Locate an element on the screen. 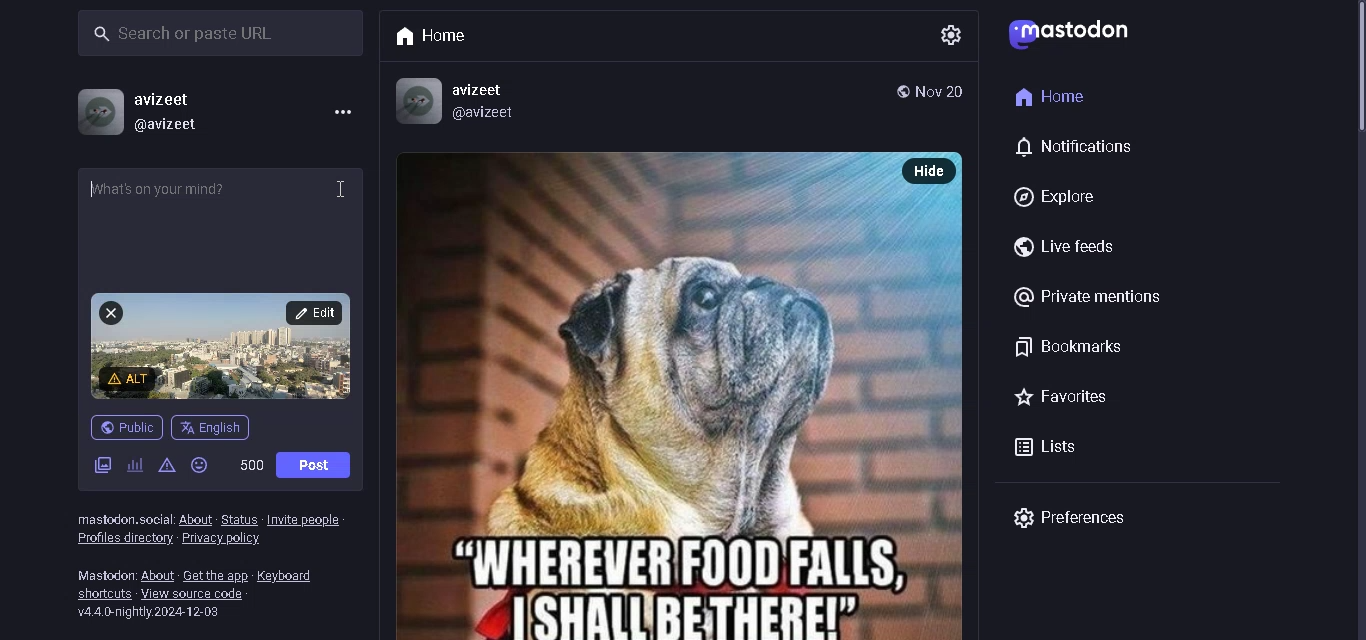 The image size is (1366, 640). edit is located at coordinates (316, 313).